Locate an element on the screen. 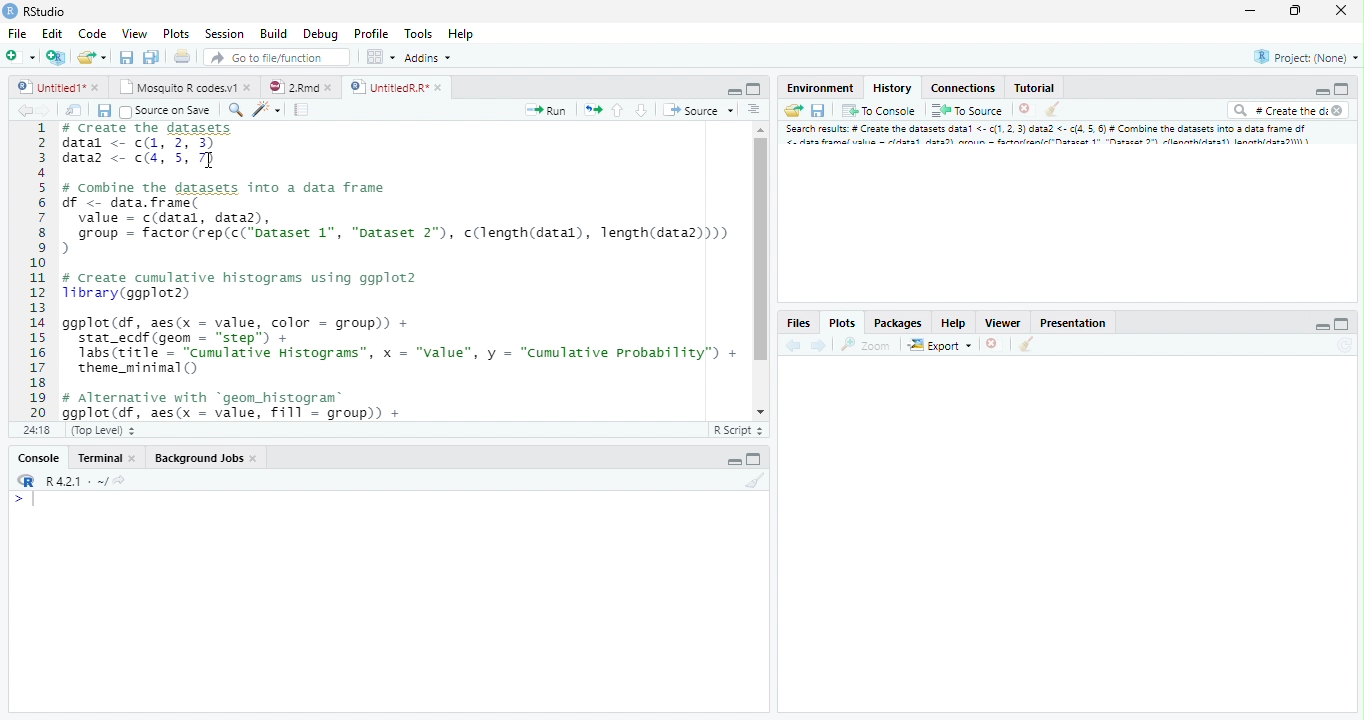 This screenshot has width=1364, height=720. Next is located at coordinates (818, 347).